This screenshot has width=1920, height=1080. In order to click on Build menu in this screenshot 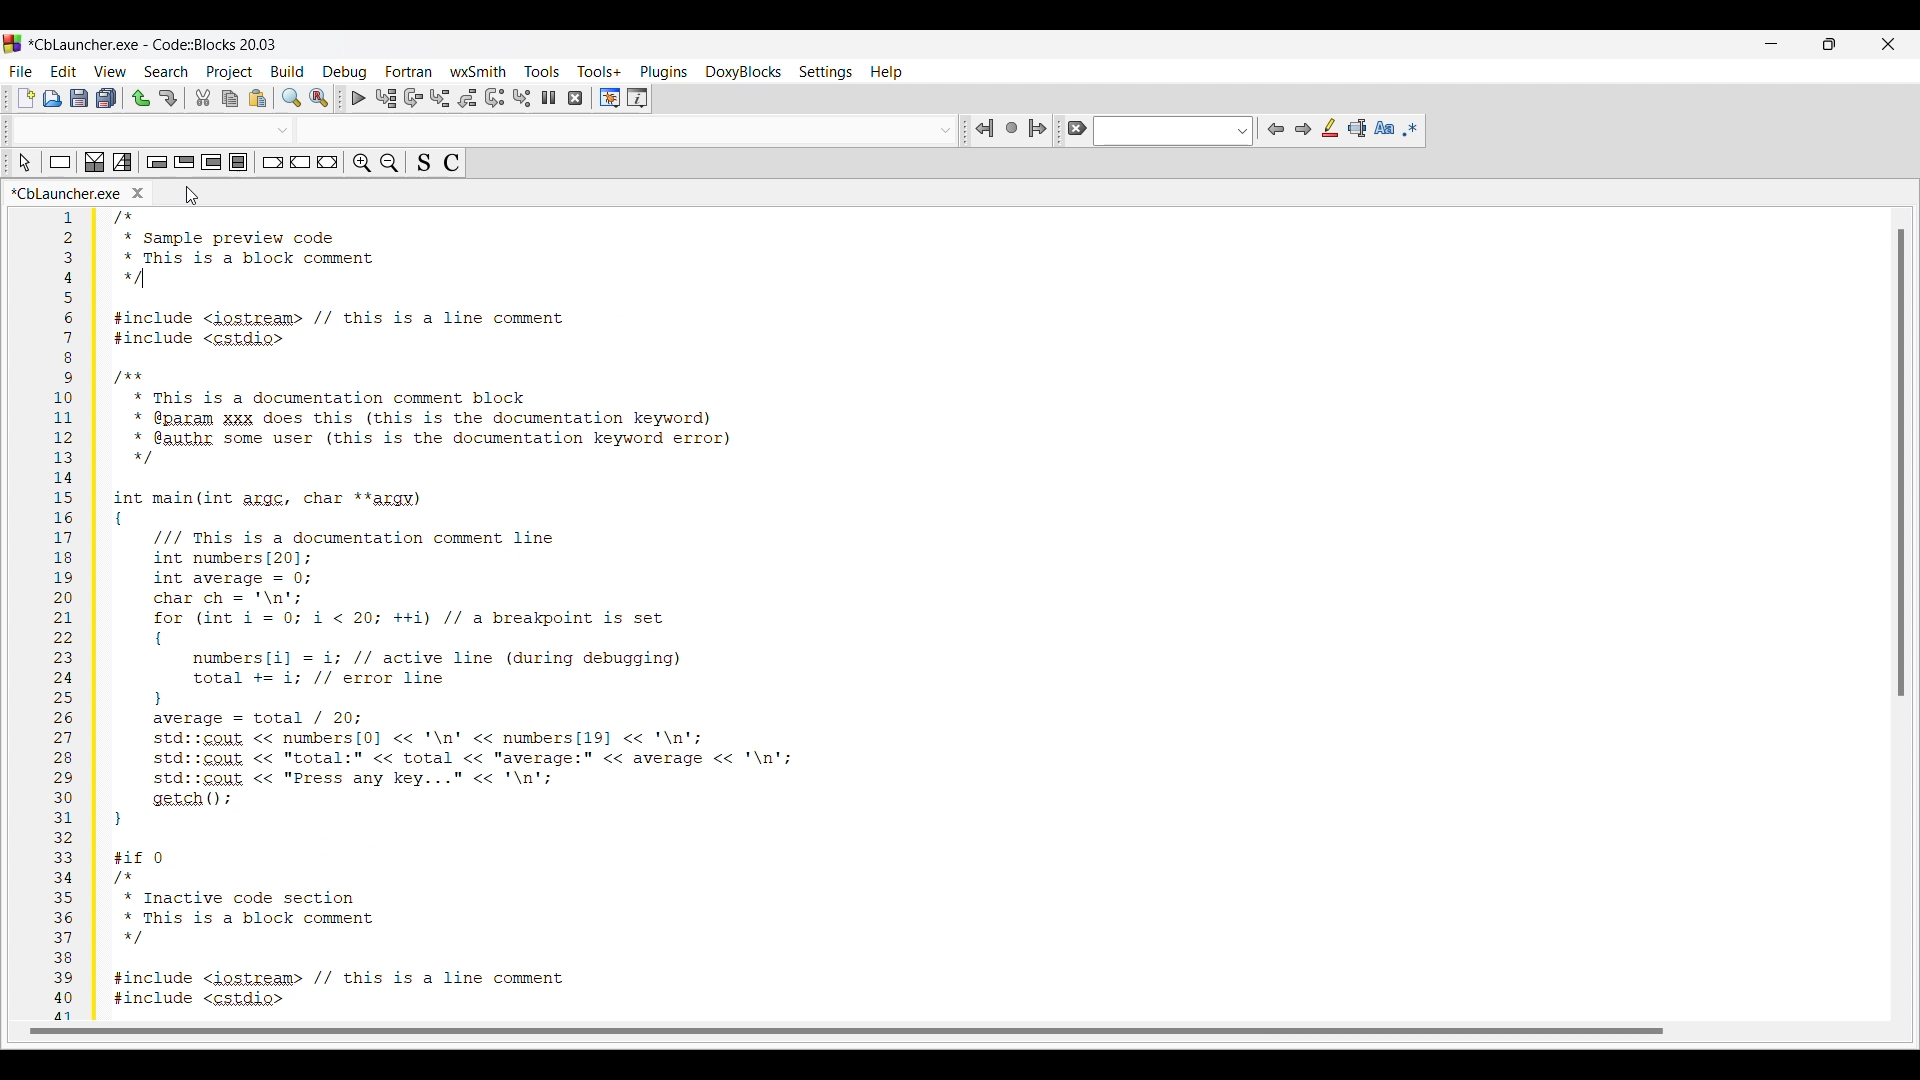, I will do `click(288, 71)`.